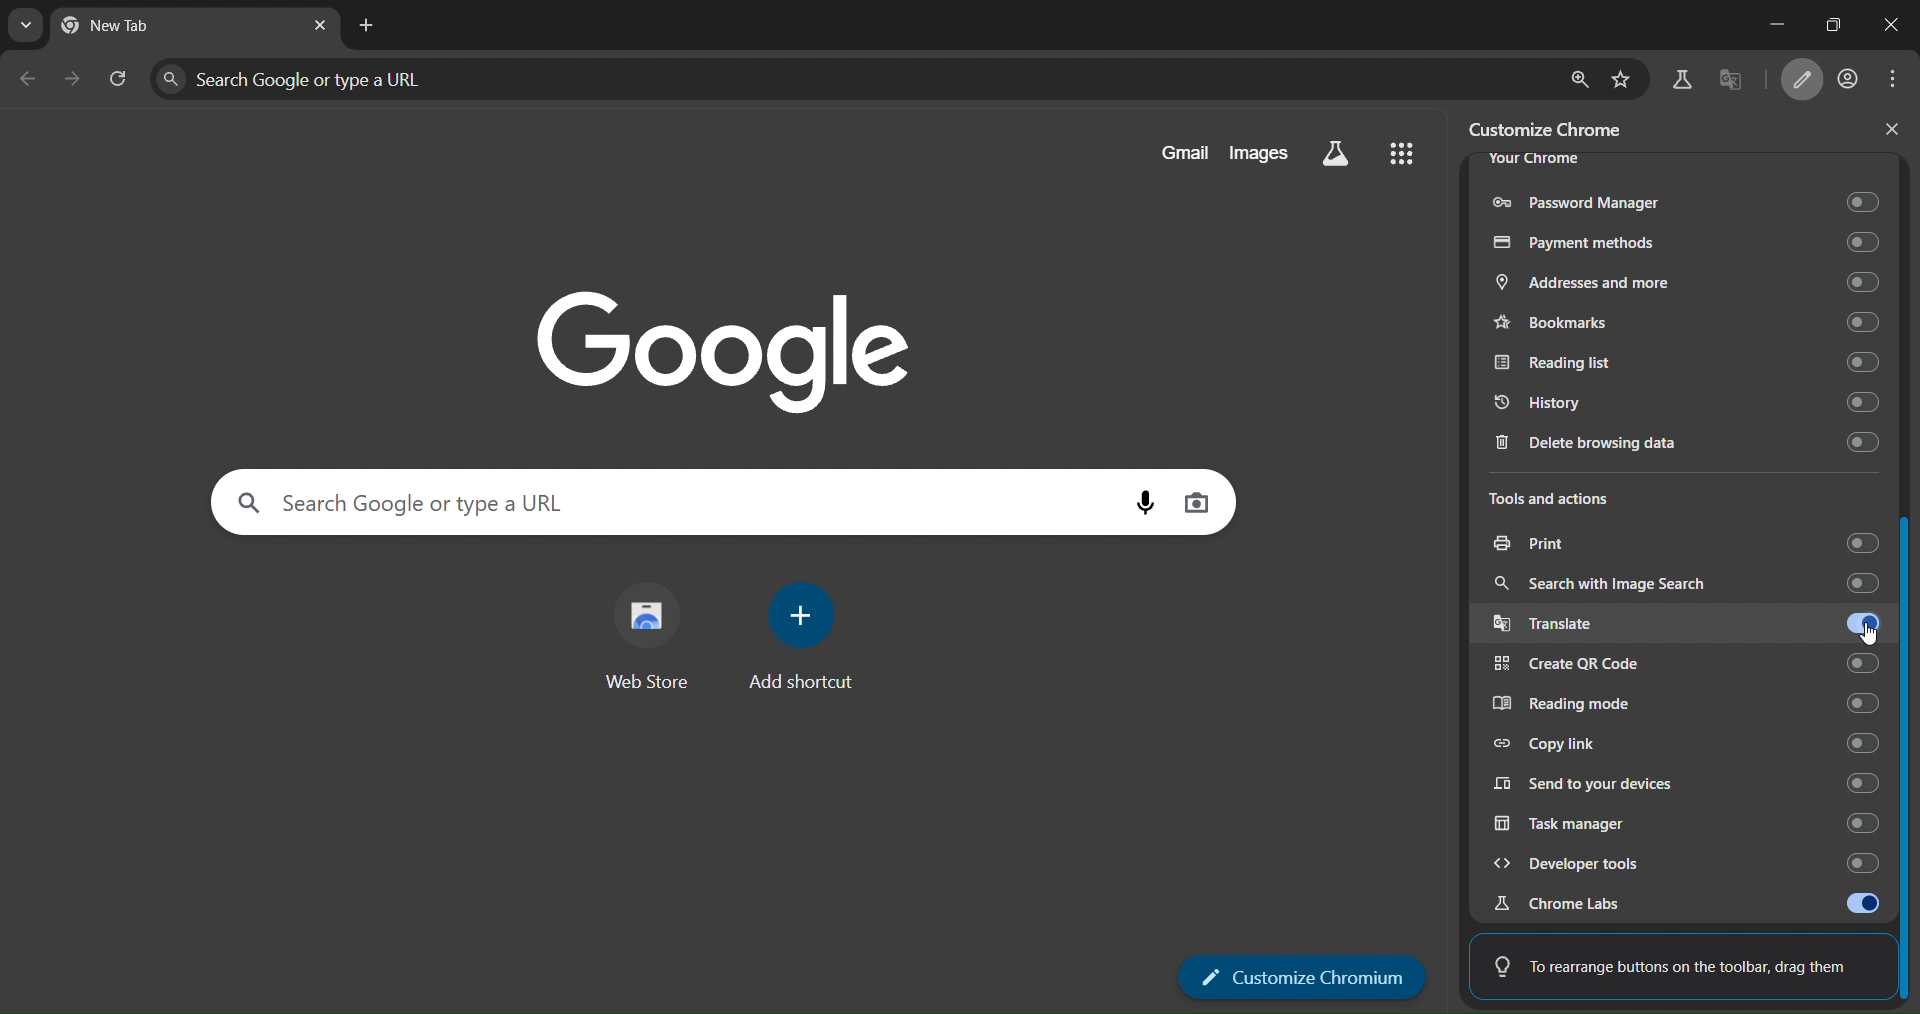  Describe the element at coordinates (1680, 79) in the screenshot. I see `search labs` at that location.